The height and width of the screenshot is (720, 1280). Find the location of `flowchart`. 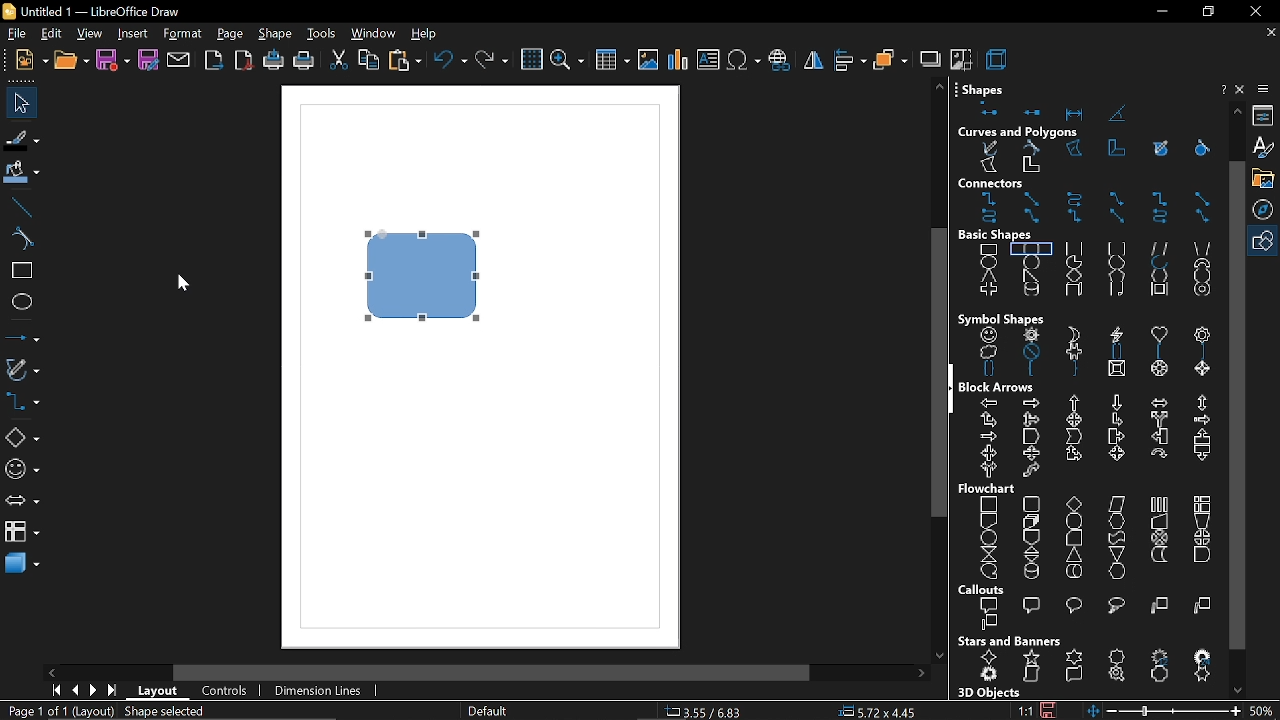

flowchart is located at coordinates (22, 531).